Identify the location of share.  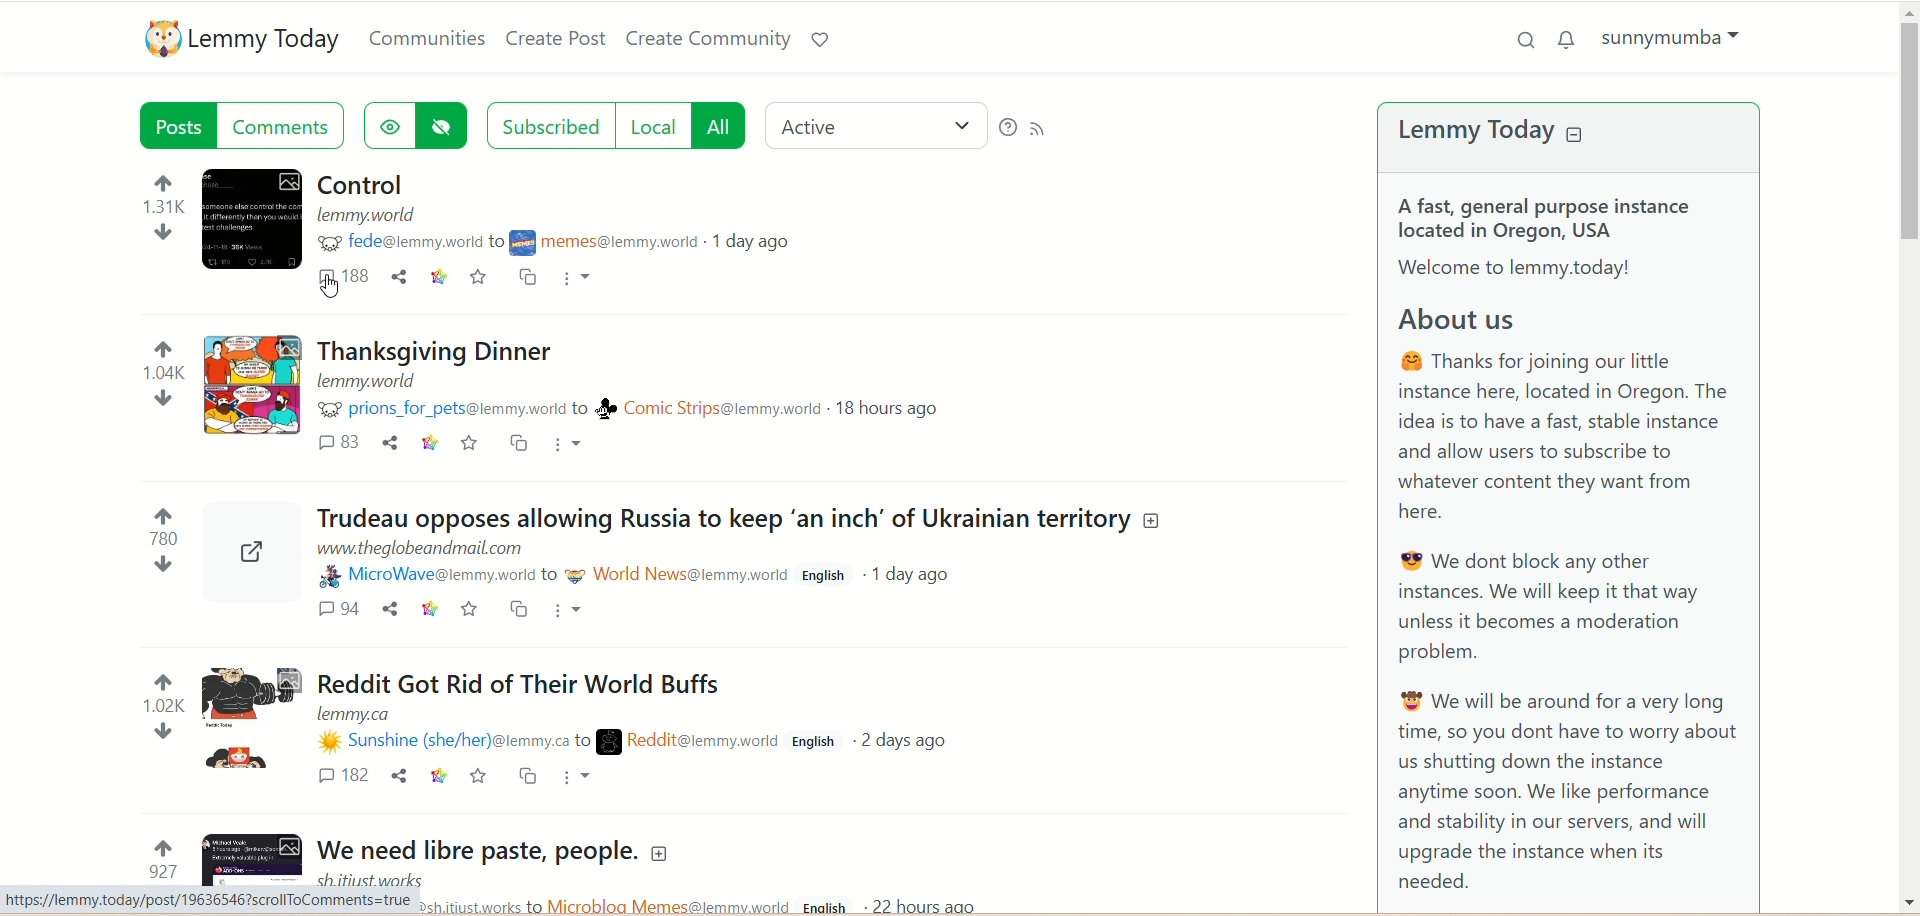
(393, 442).